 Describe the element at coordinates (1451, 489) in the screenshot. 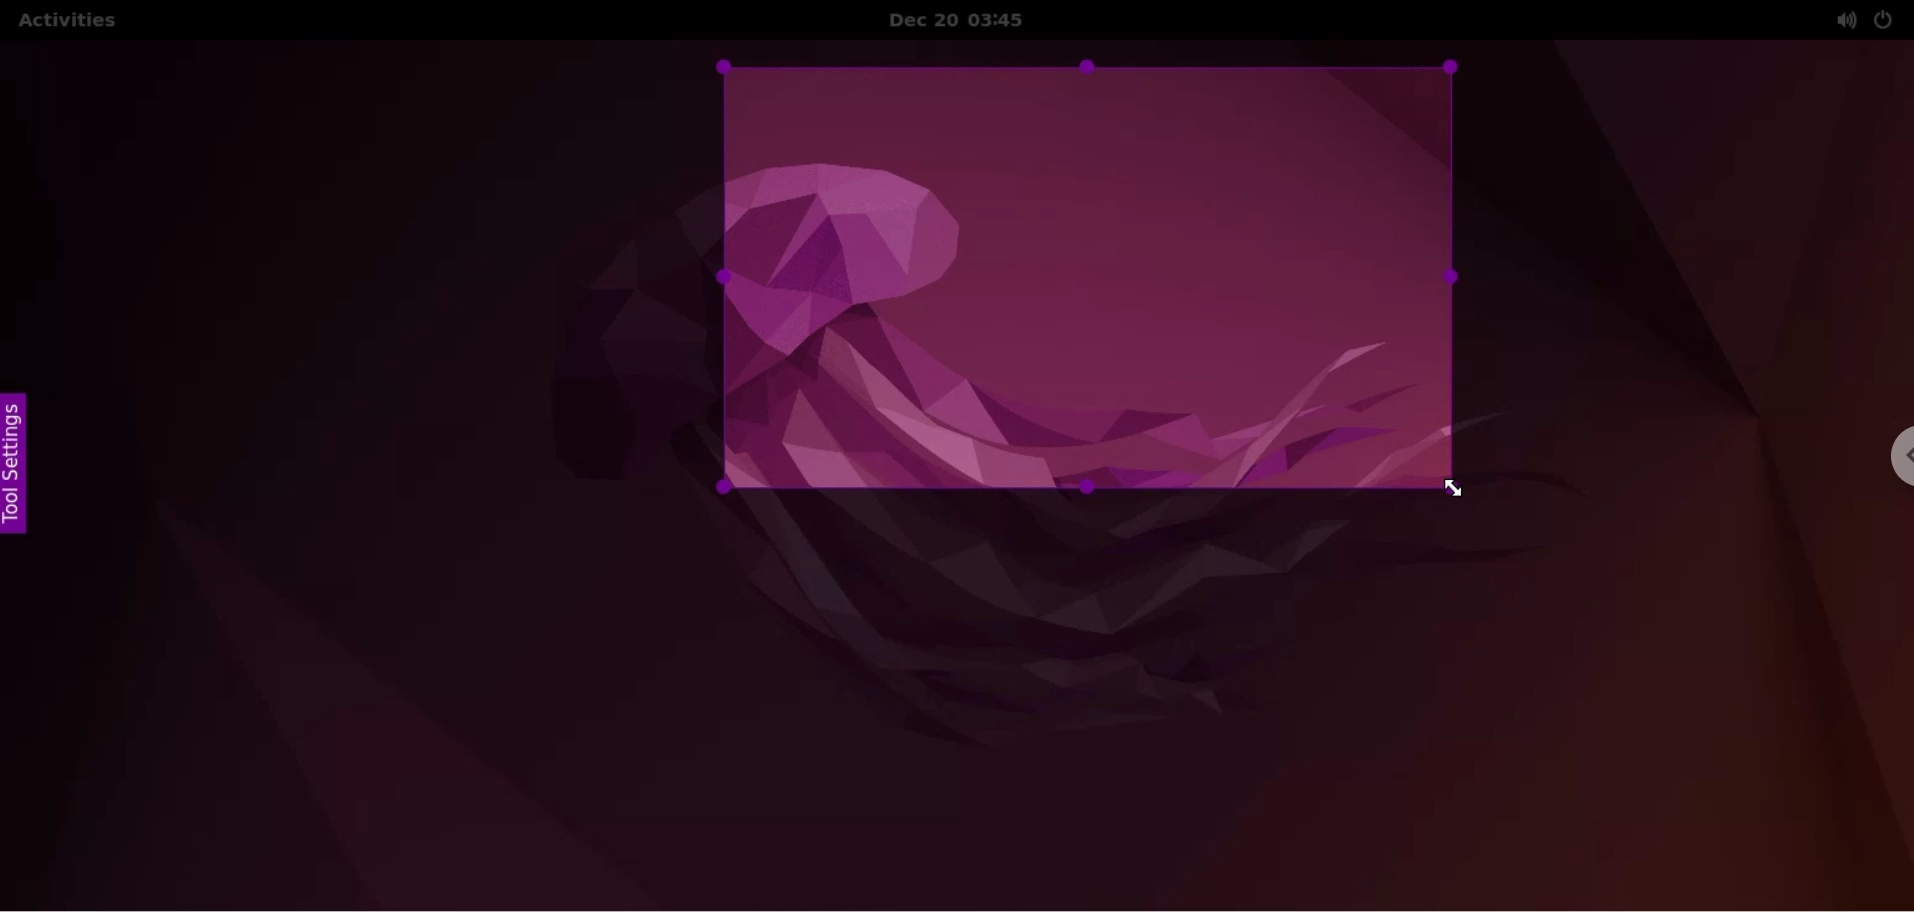

I see `cursor` at that location.